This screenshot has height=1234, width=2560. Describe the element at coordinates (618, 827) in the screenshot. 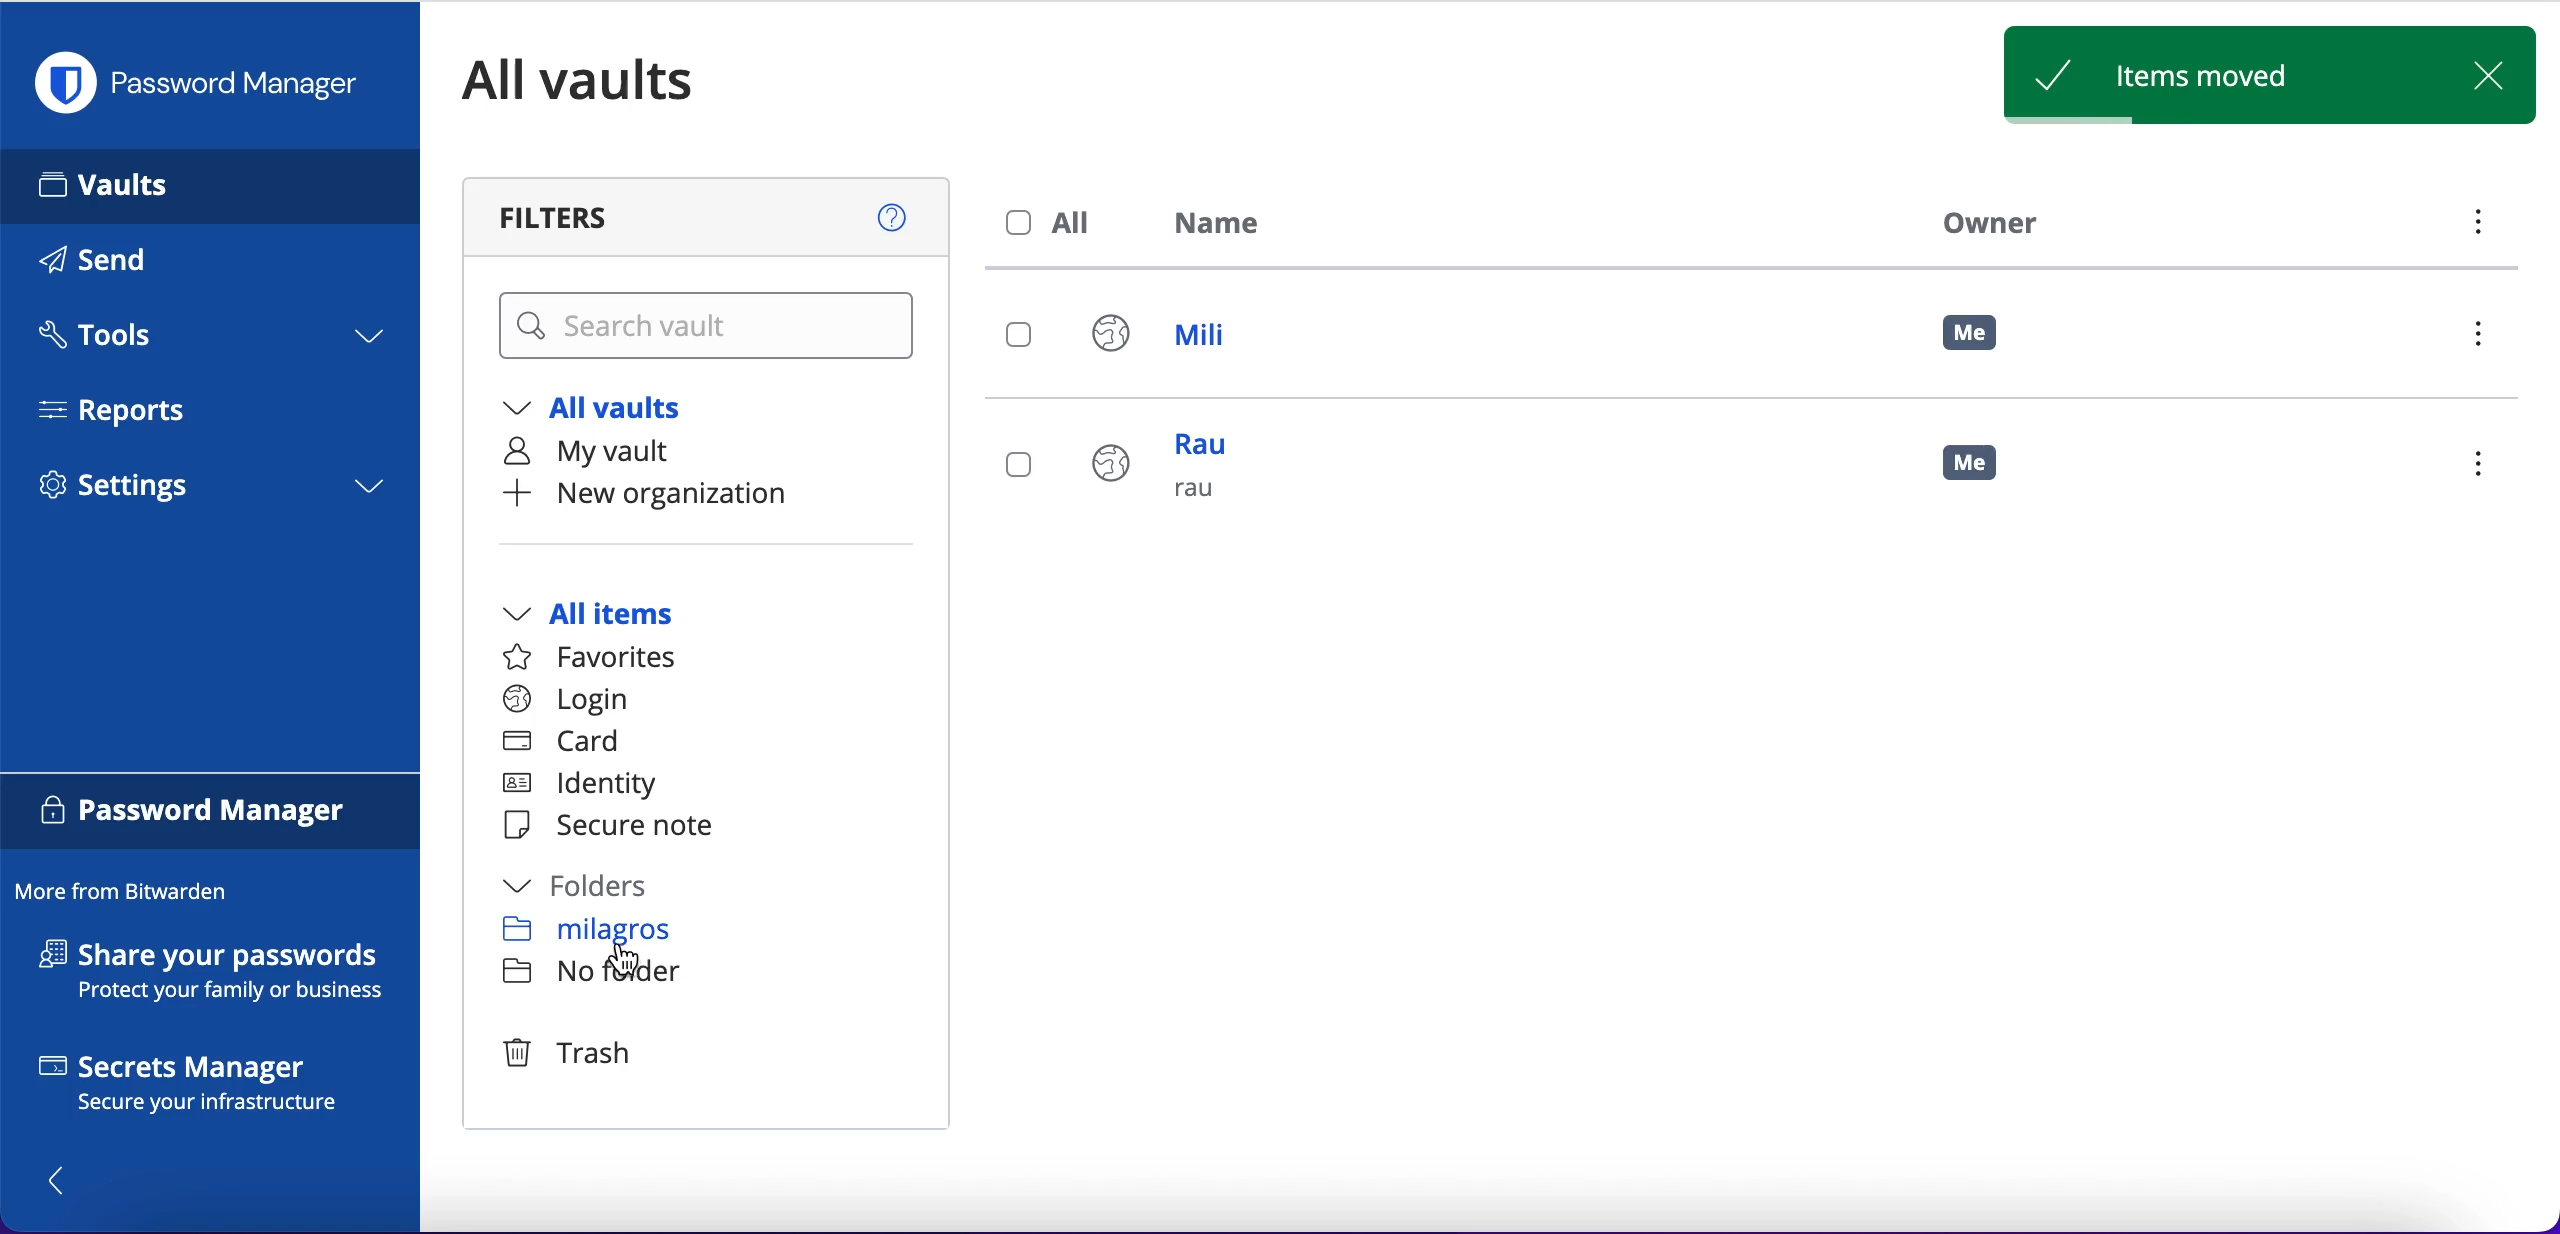

I see `secure note` at that location.